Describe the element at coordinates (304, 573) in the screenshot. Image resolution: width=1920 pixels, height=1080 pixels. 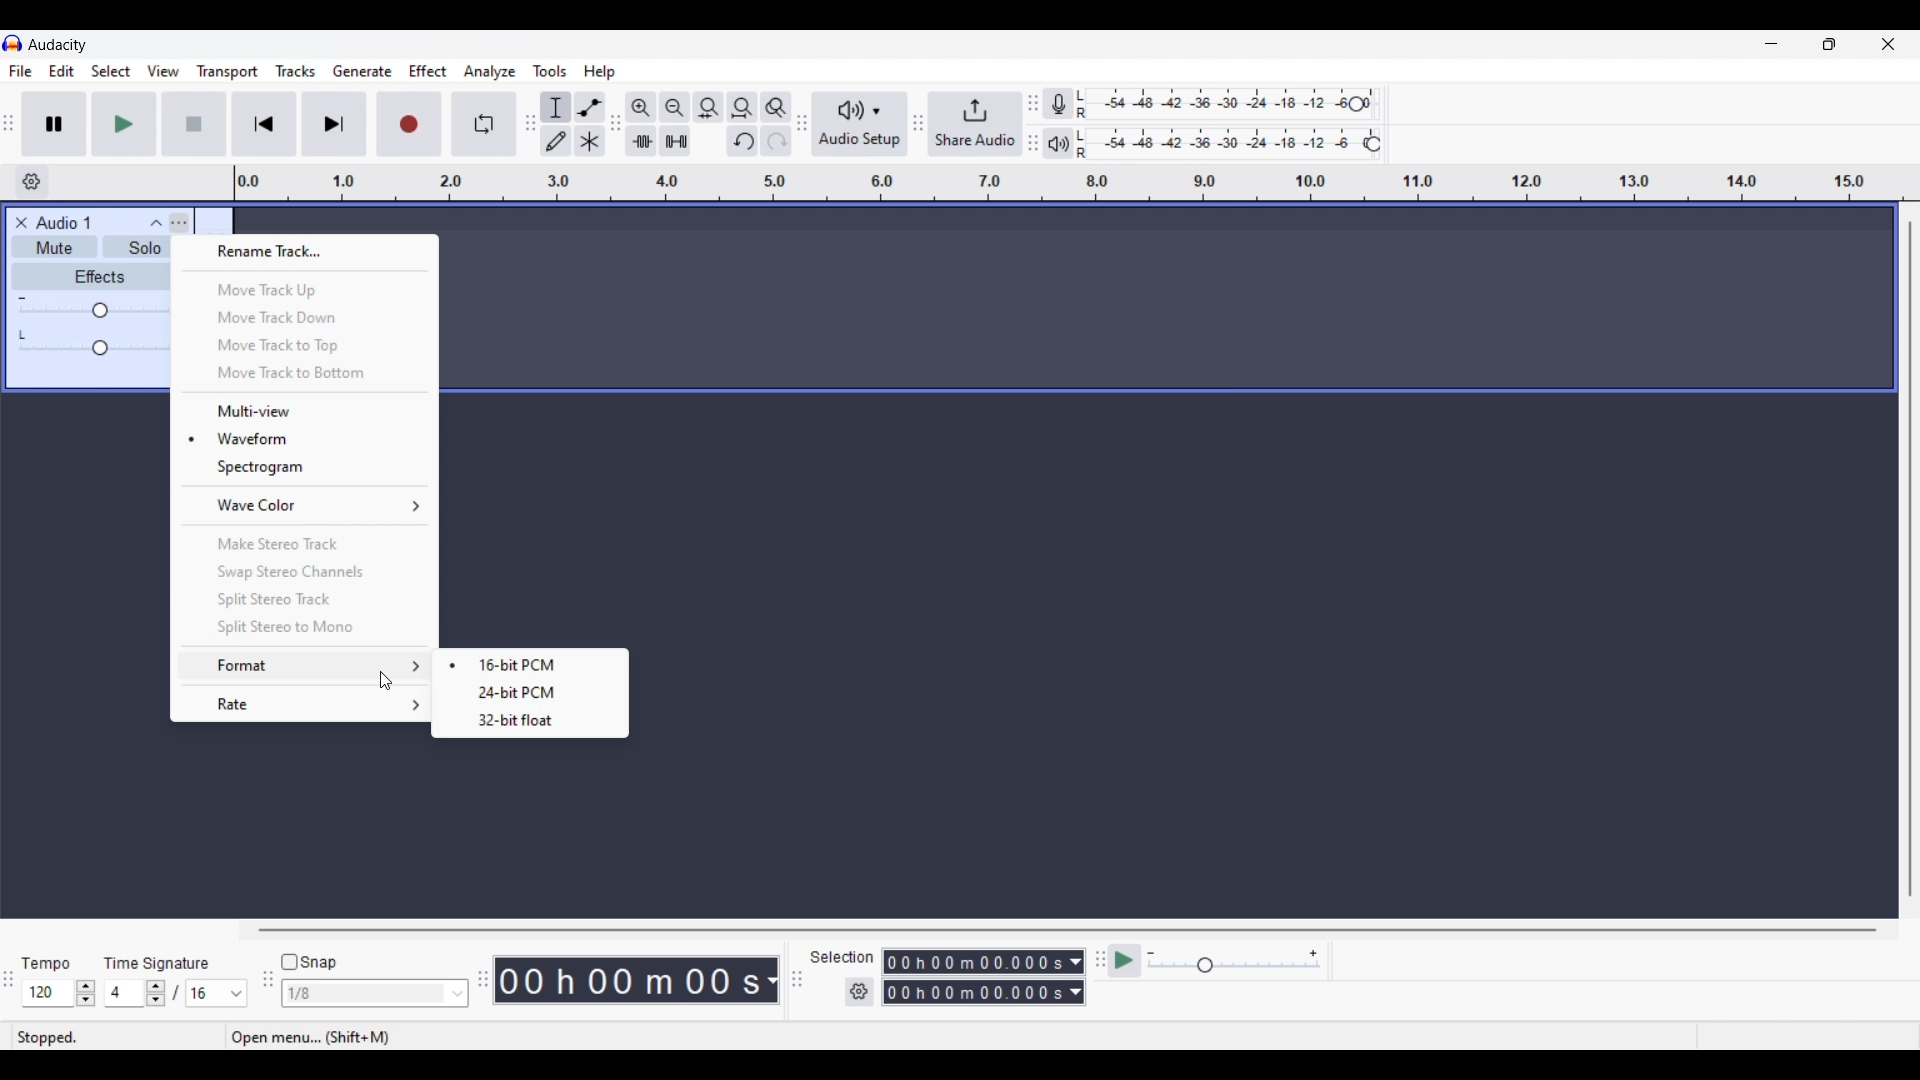
I see `Swap stereo channels` at that location.